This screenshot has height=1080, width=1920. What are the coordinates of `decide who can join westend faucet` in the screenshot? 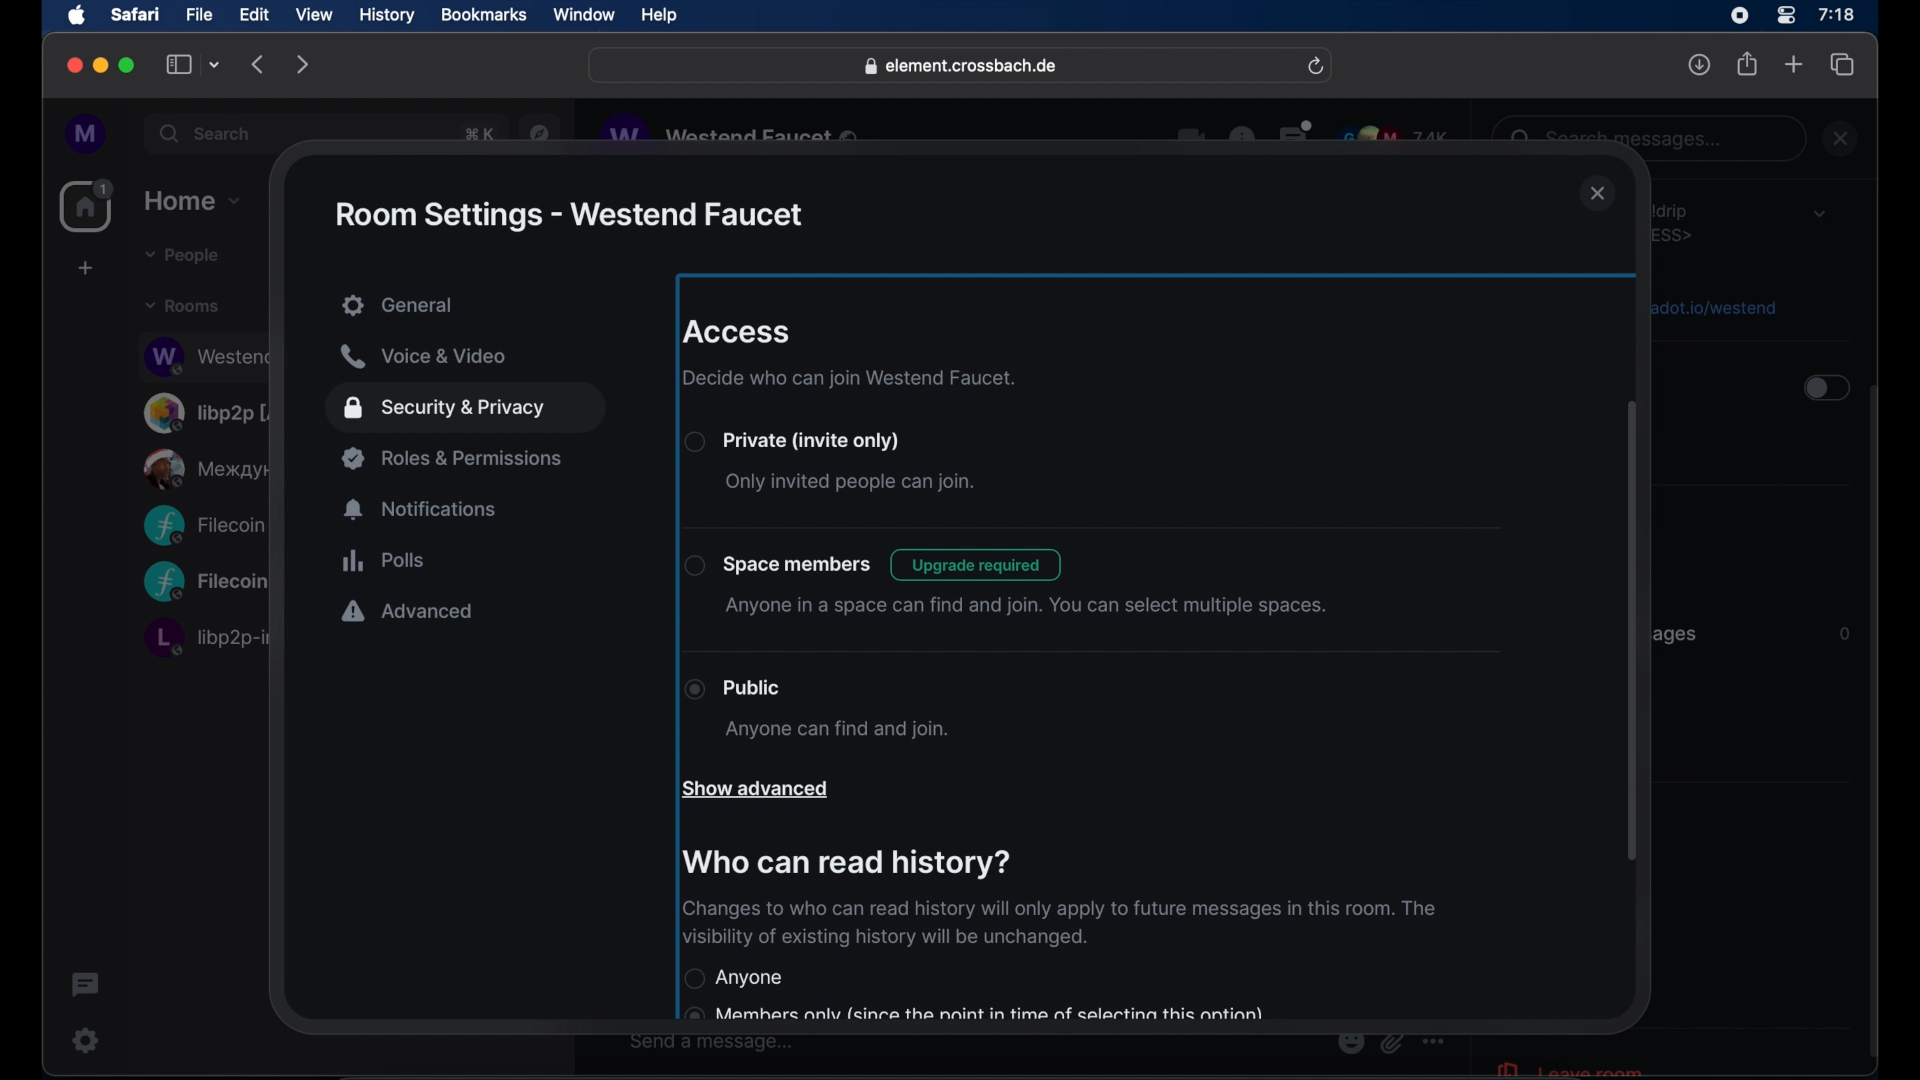 It's located at (848, 378).